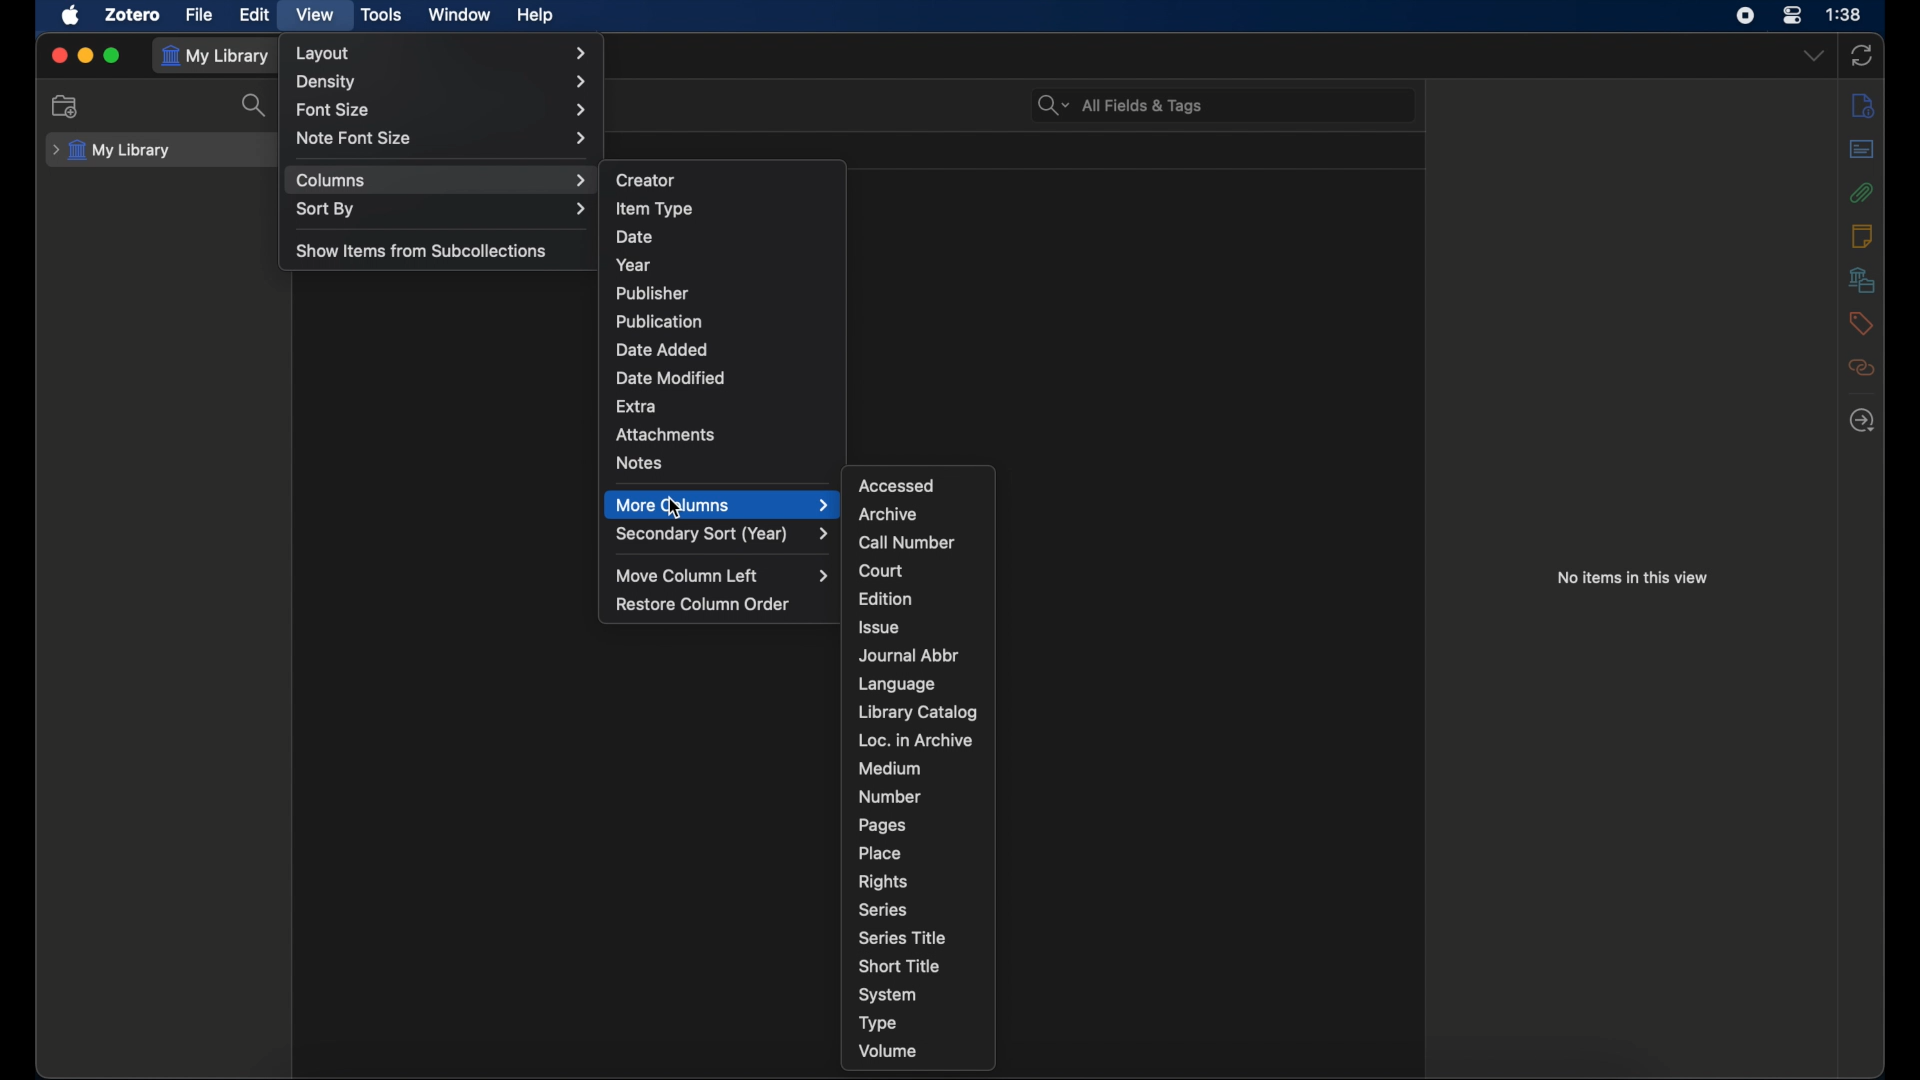 This screenshot has width=1920, height=1080. Describe the element at coordinates (880, 852) in the screenshot. I see `place` at that location.